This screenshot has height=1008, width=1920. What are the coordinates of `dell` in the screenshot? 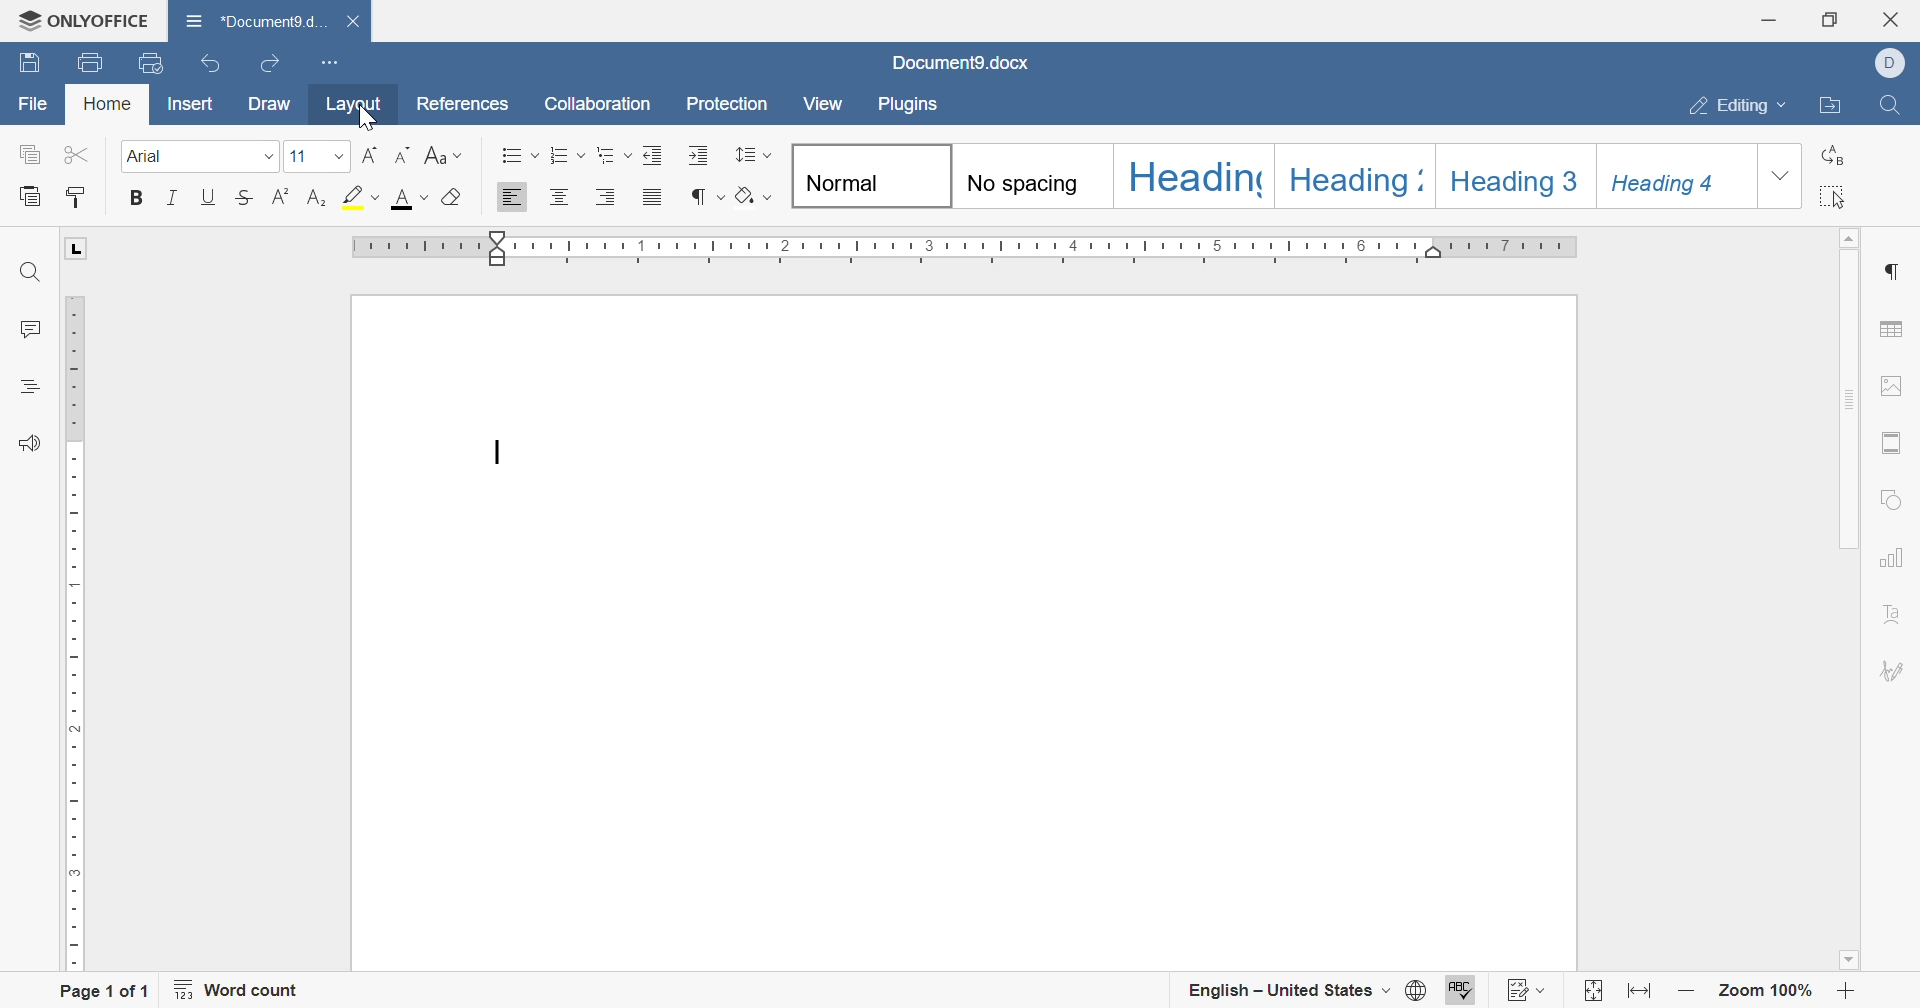 It's located at (1897, 64).